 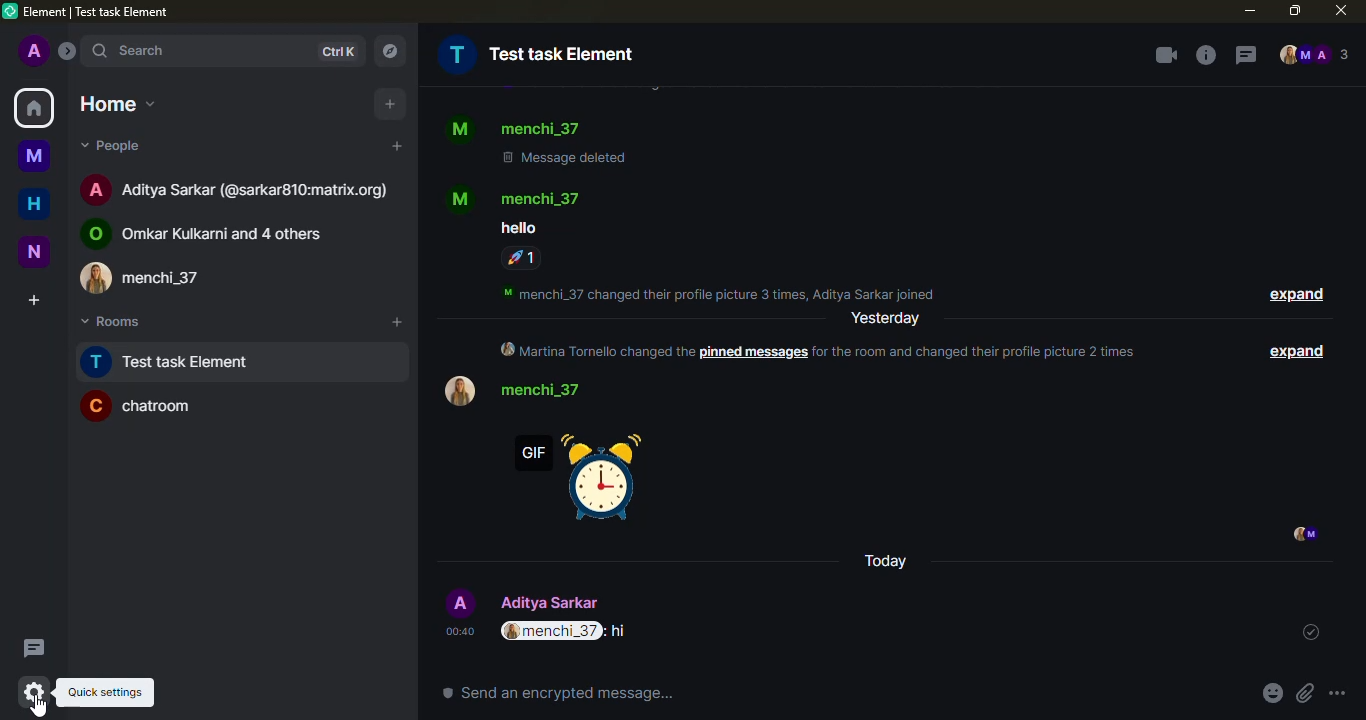 I want to click on profile, so click(x=458, y=391).